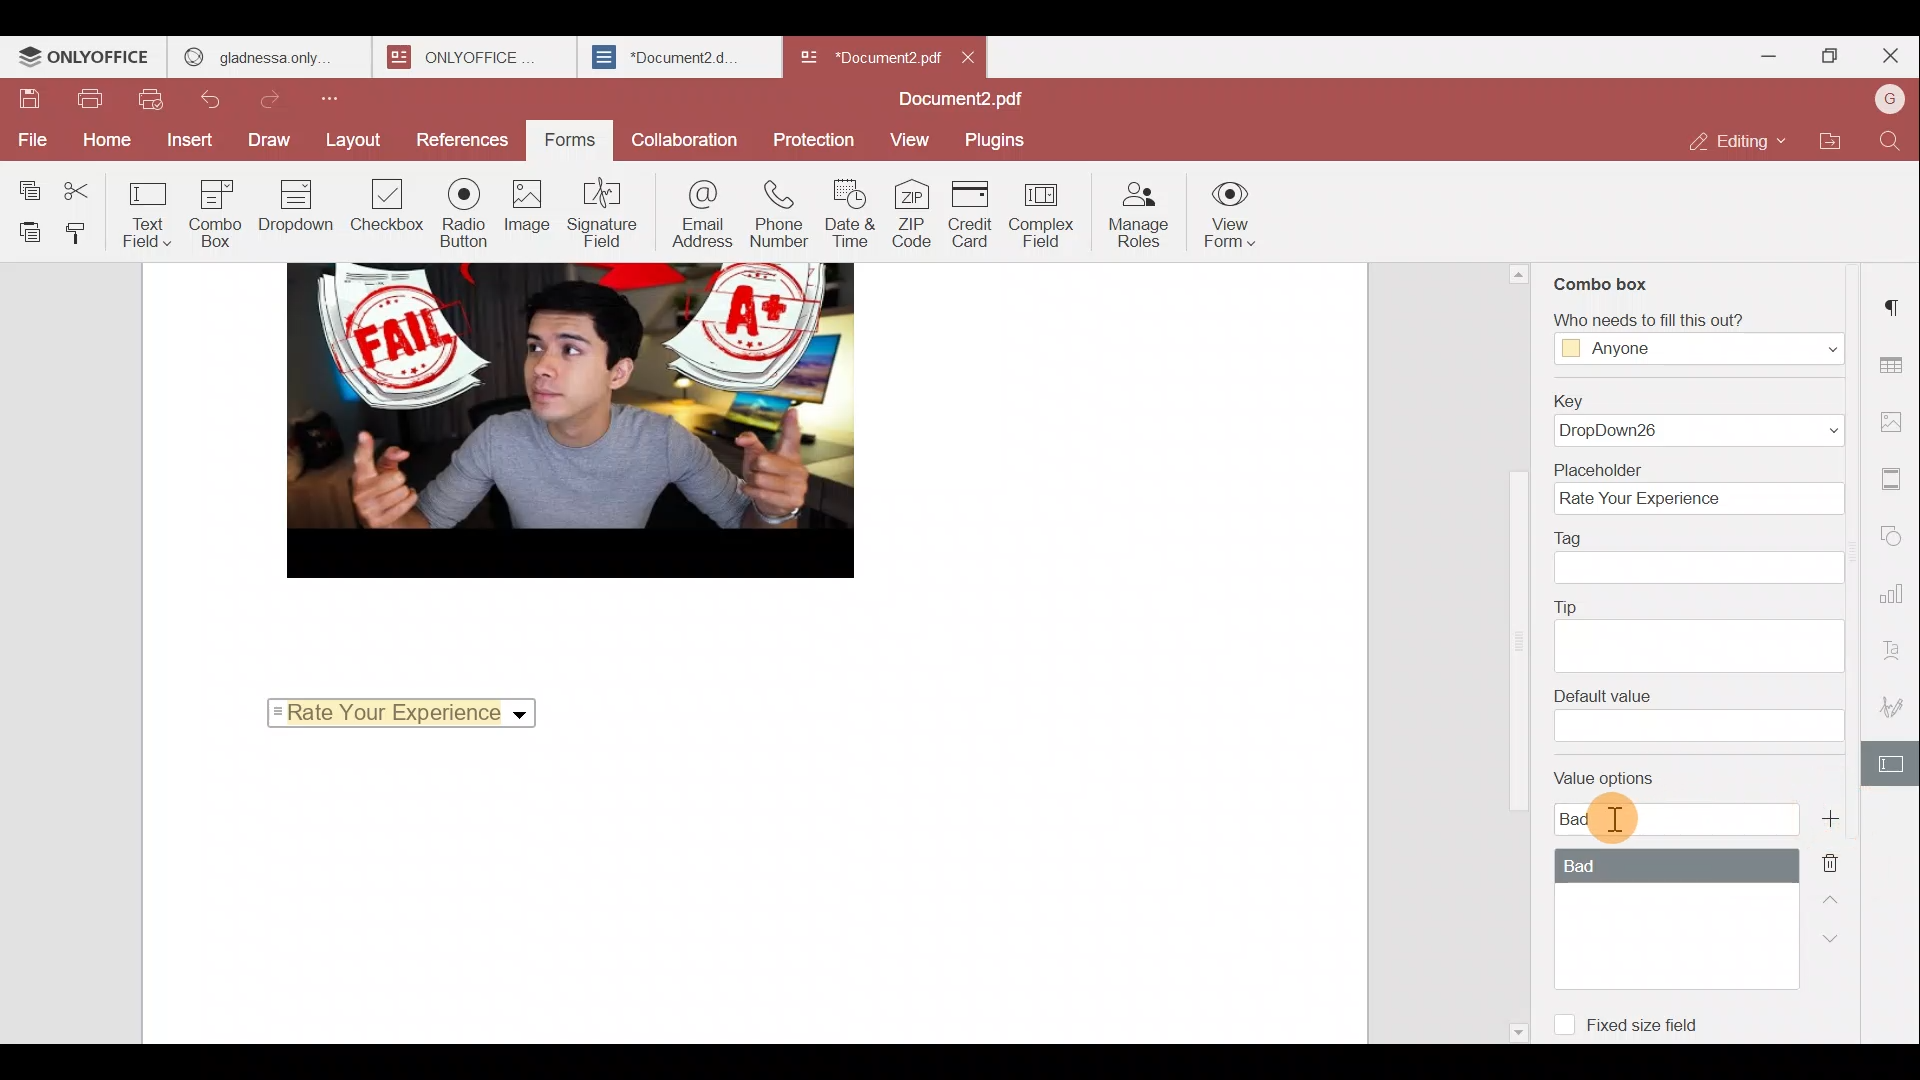 The image size is (1920, 1080). I want to click on Save, so click(30, 100).